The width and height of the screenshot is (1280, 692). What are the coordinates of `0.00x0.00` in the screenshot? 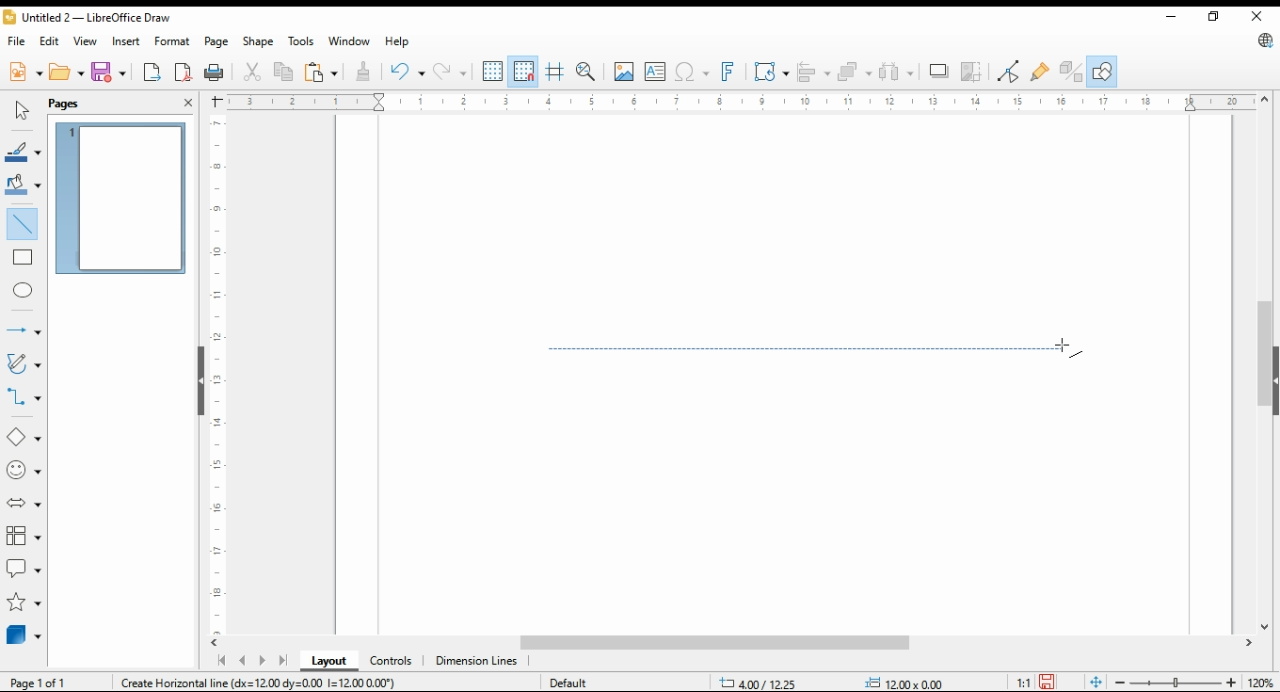 It's located at (905, 682).